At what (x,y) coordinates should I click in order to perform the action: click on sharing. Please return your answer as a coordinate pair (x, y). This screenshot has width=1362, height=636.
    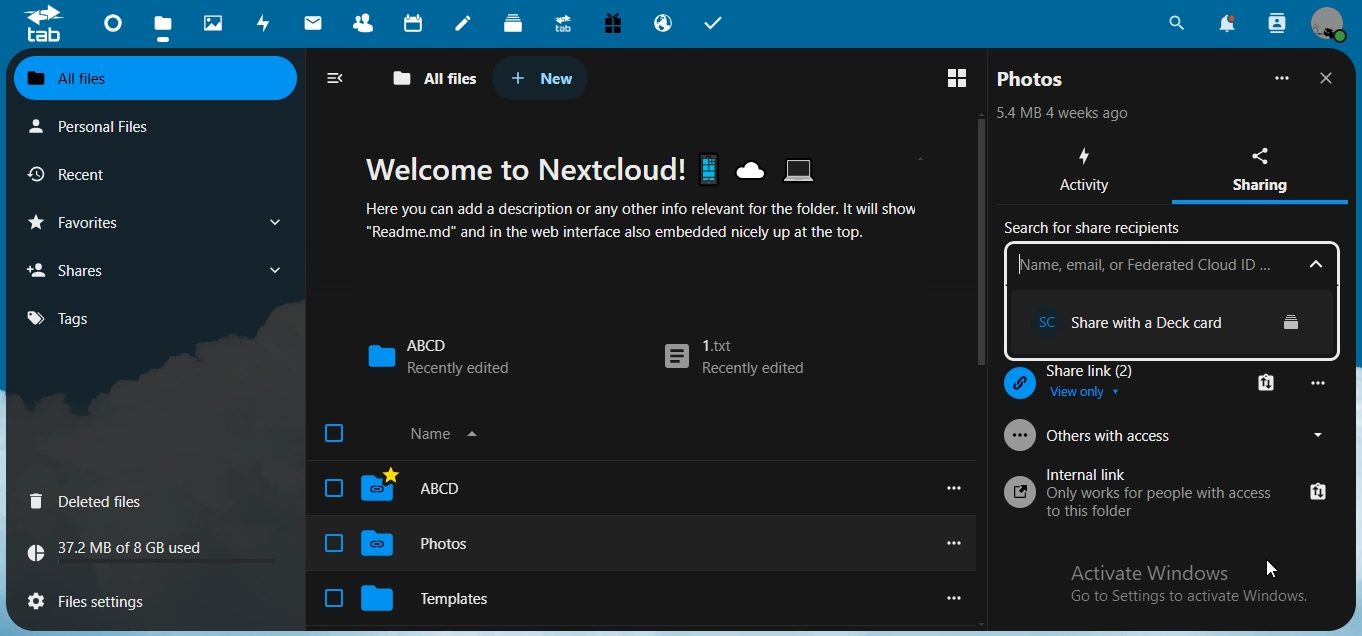
    Looking at the image, I should click on (1268, 167).